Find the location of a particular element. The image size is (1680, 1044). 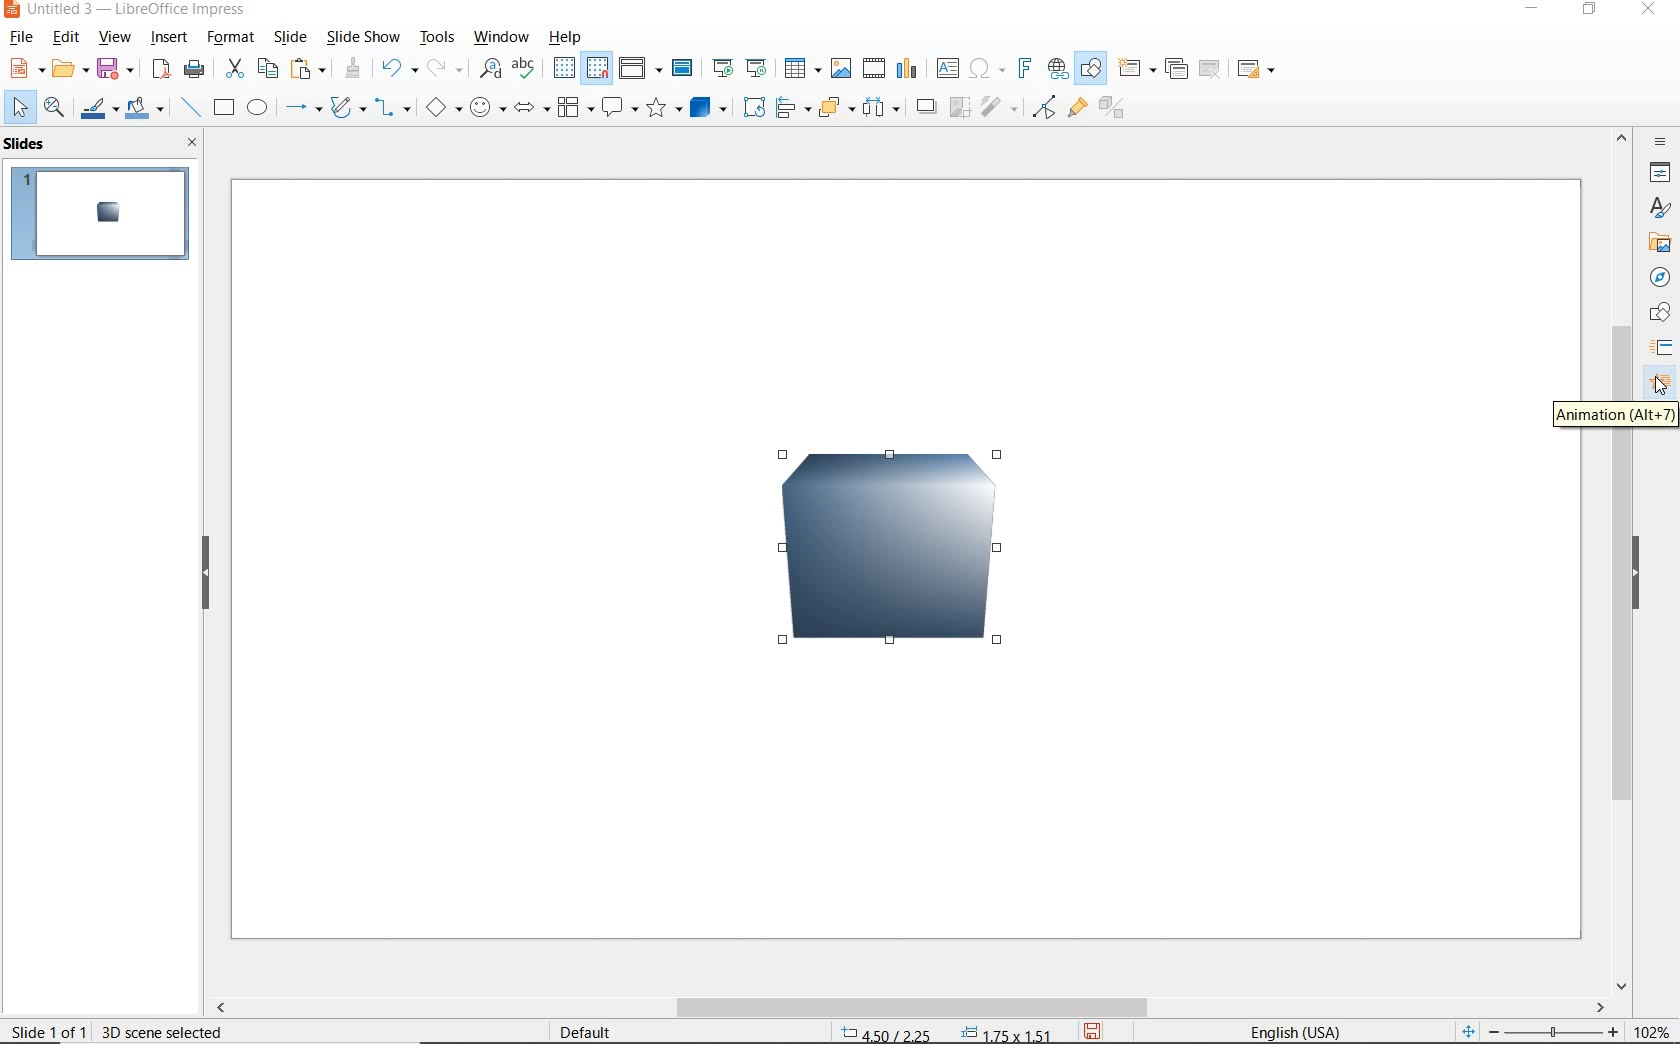

slide is located at coordinates (289, 37).